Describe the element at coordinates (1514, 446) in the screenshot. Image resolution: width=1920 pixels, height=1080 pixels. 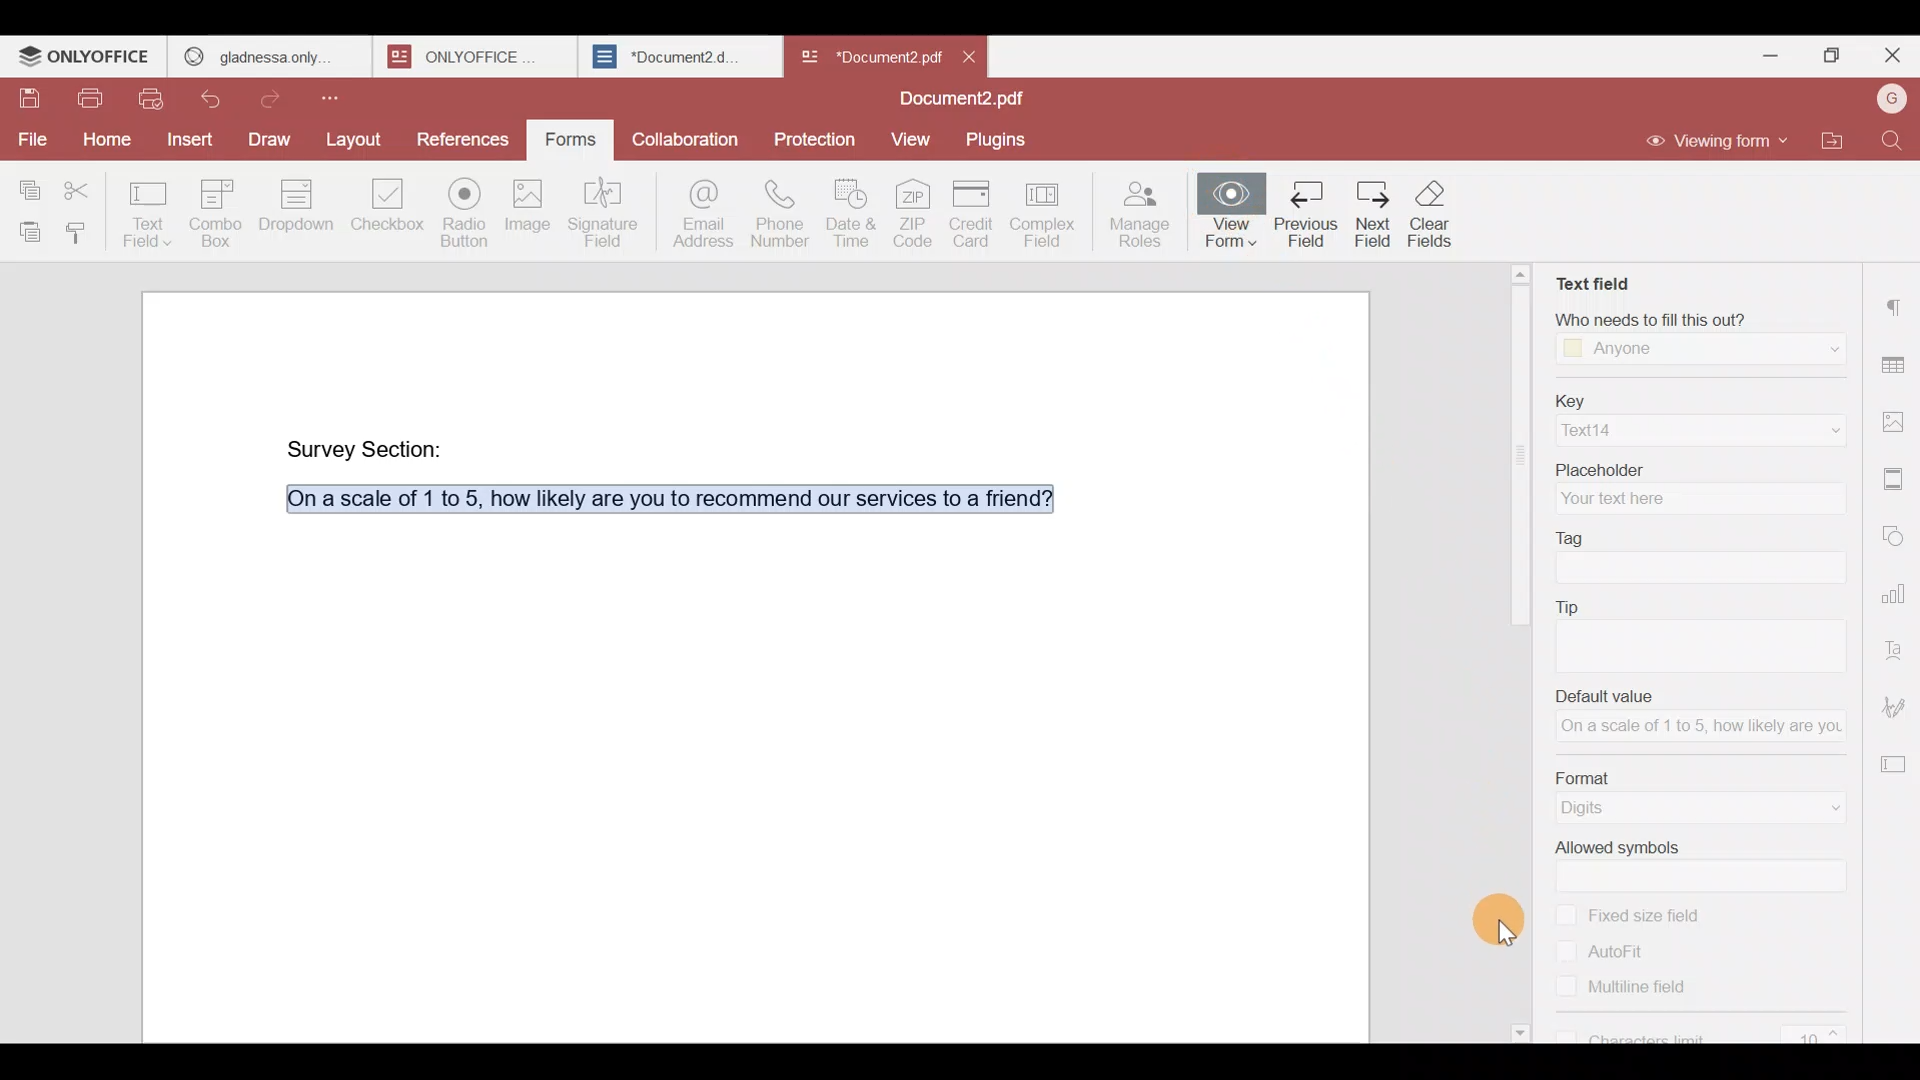
I see `scroll bar` at that location.